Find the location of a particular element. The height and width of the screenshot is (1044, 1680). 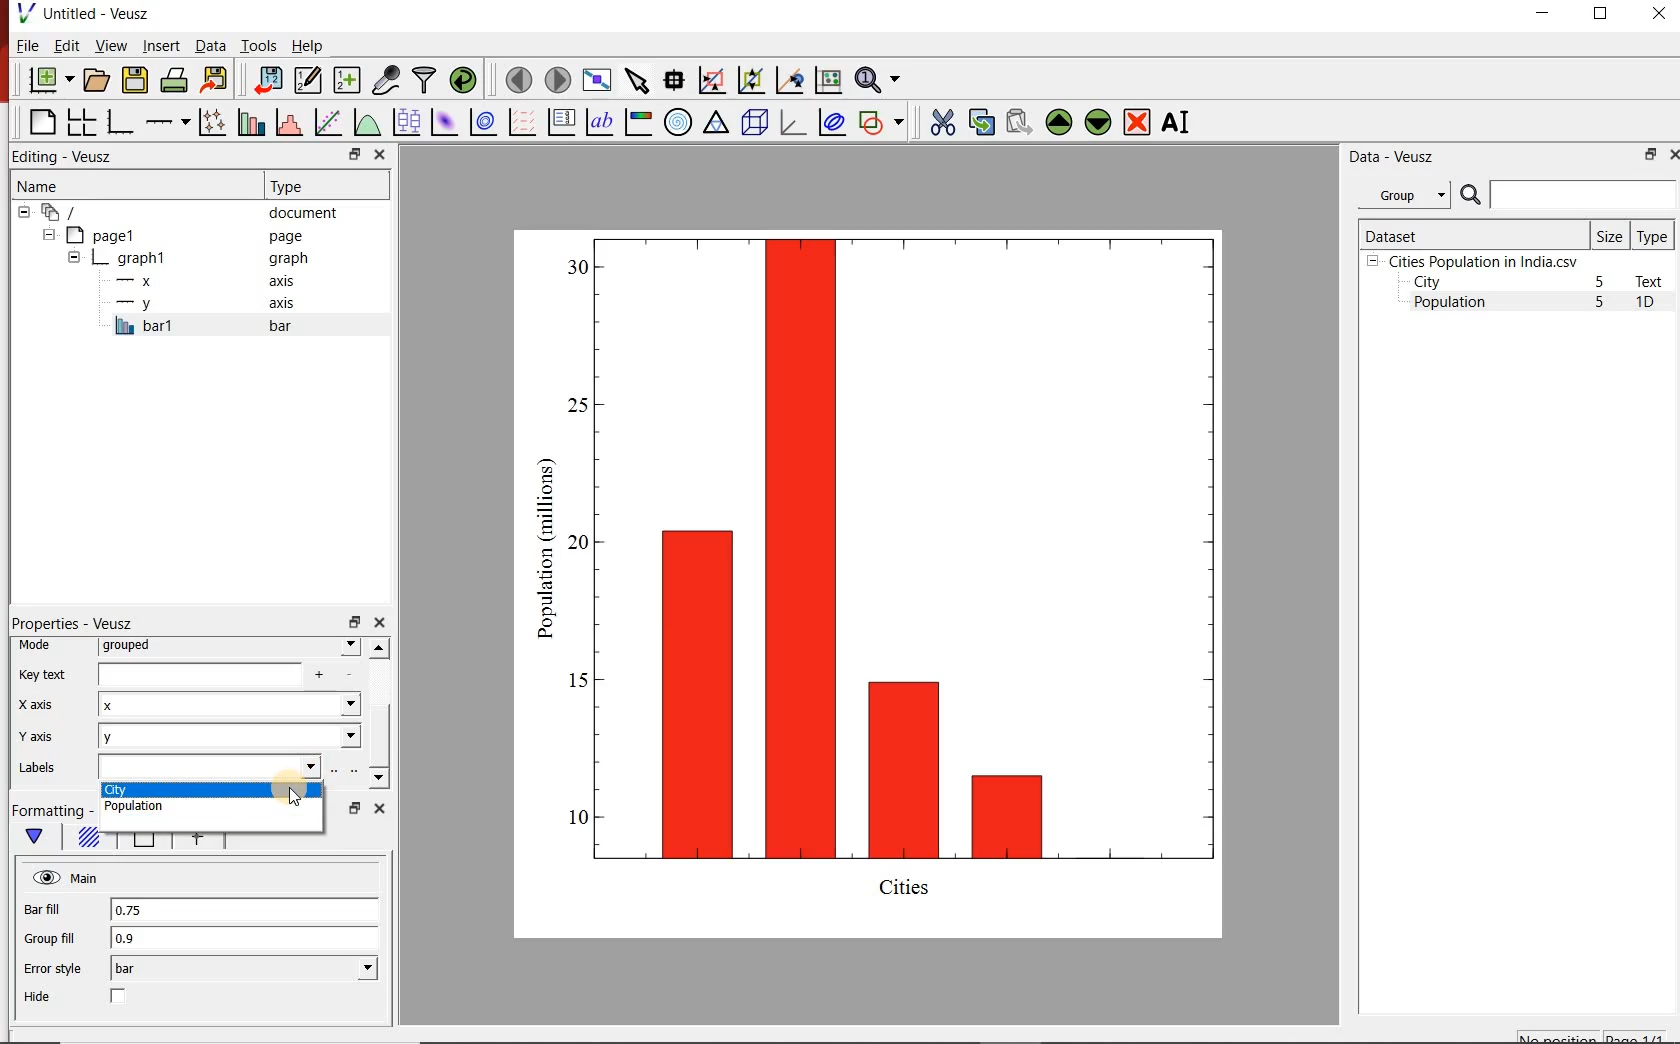

histogram of a dataset is located at coordinates (286, 122).